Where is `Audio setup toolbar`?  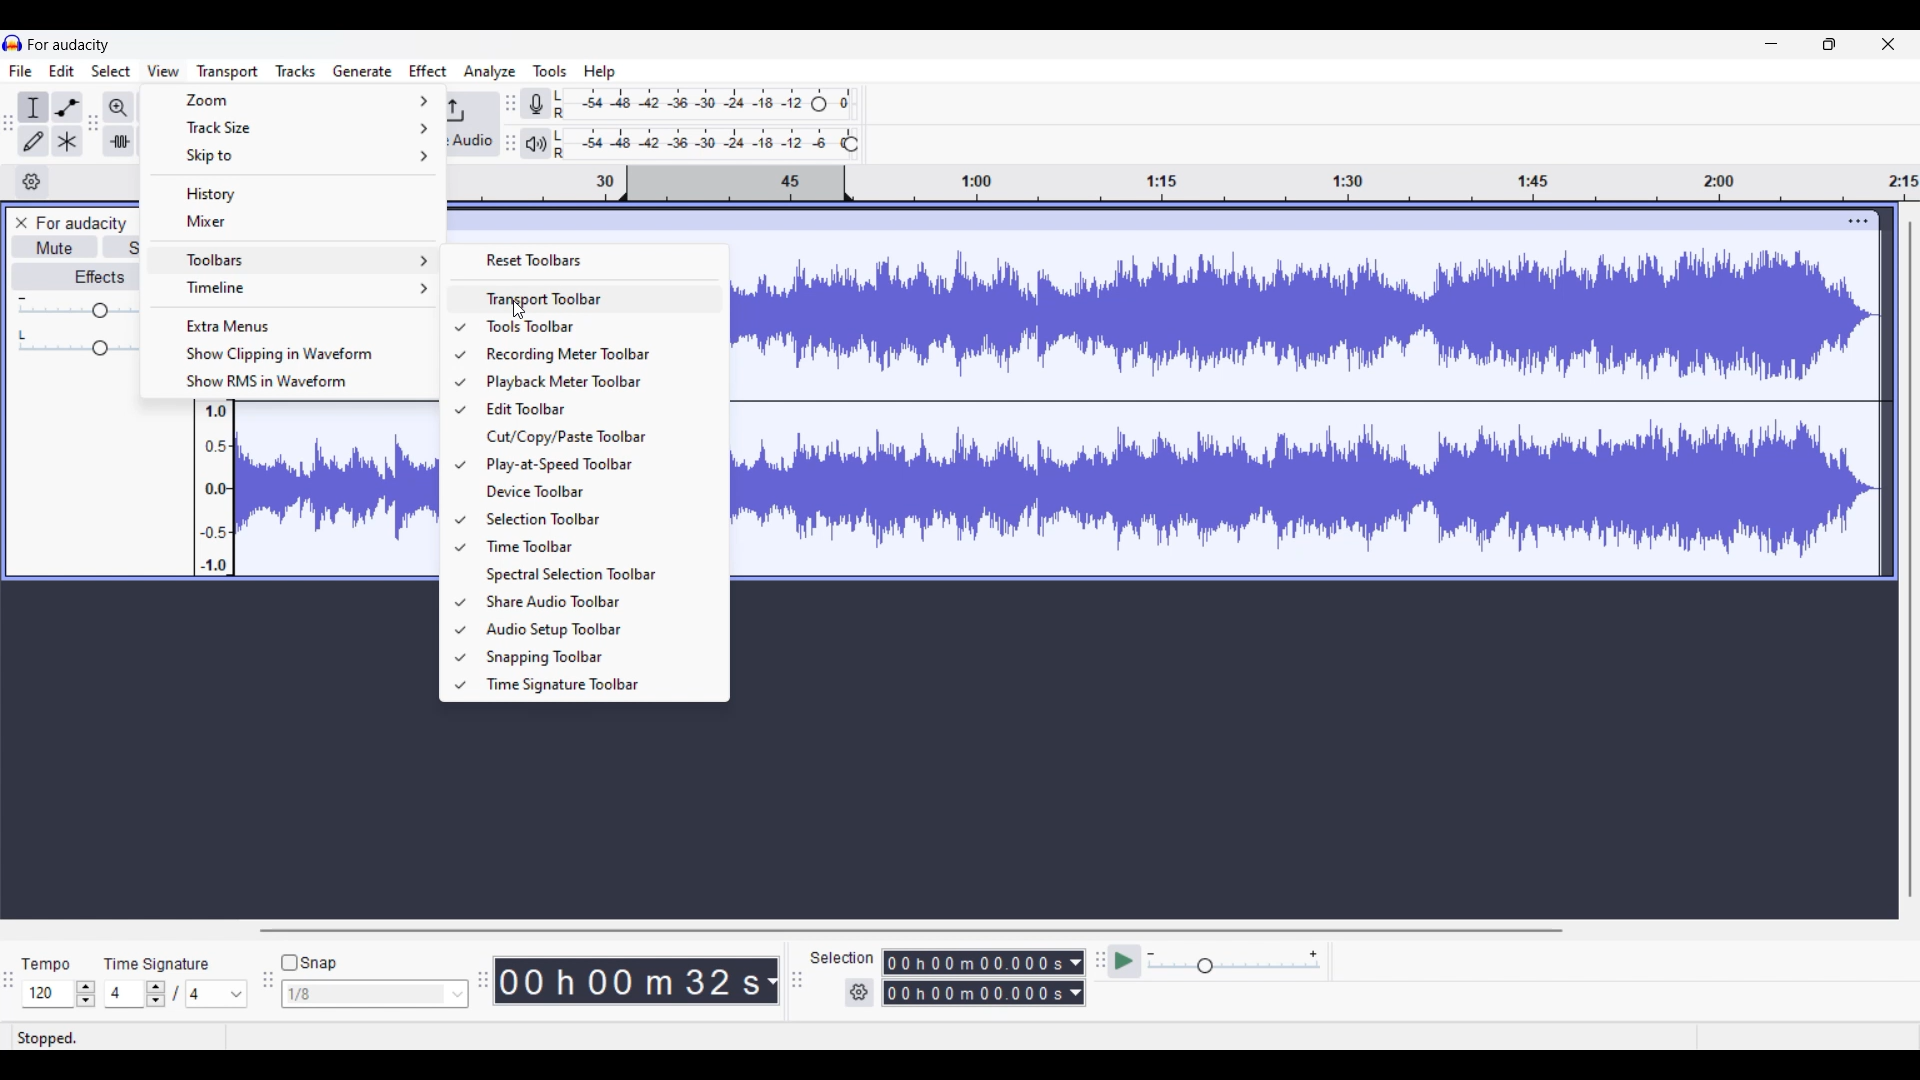
Audio setup toolbar is located at coordinates (597, 630).